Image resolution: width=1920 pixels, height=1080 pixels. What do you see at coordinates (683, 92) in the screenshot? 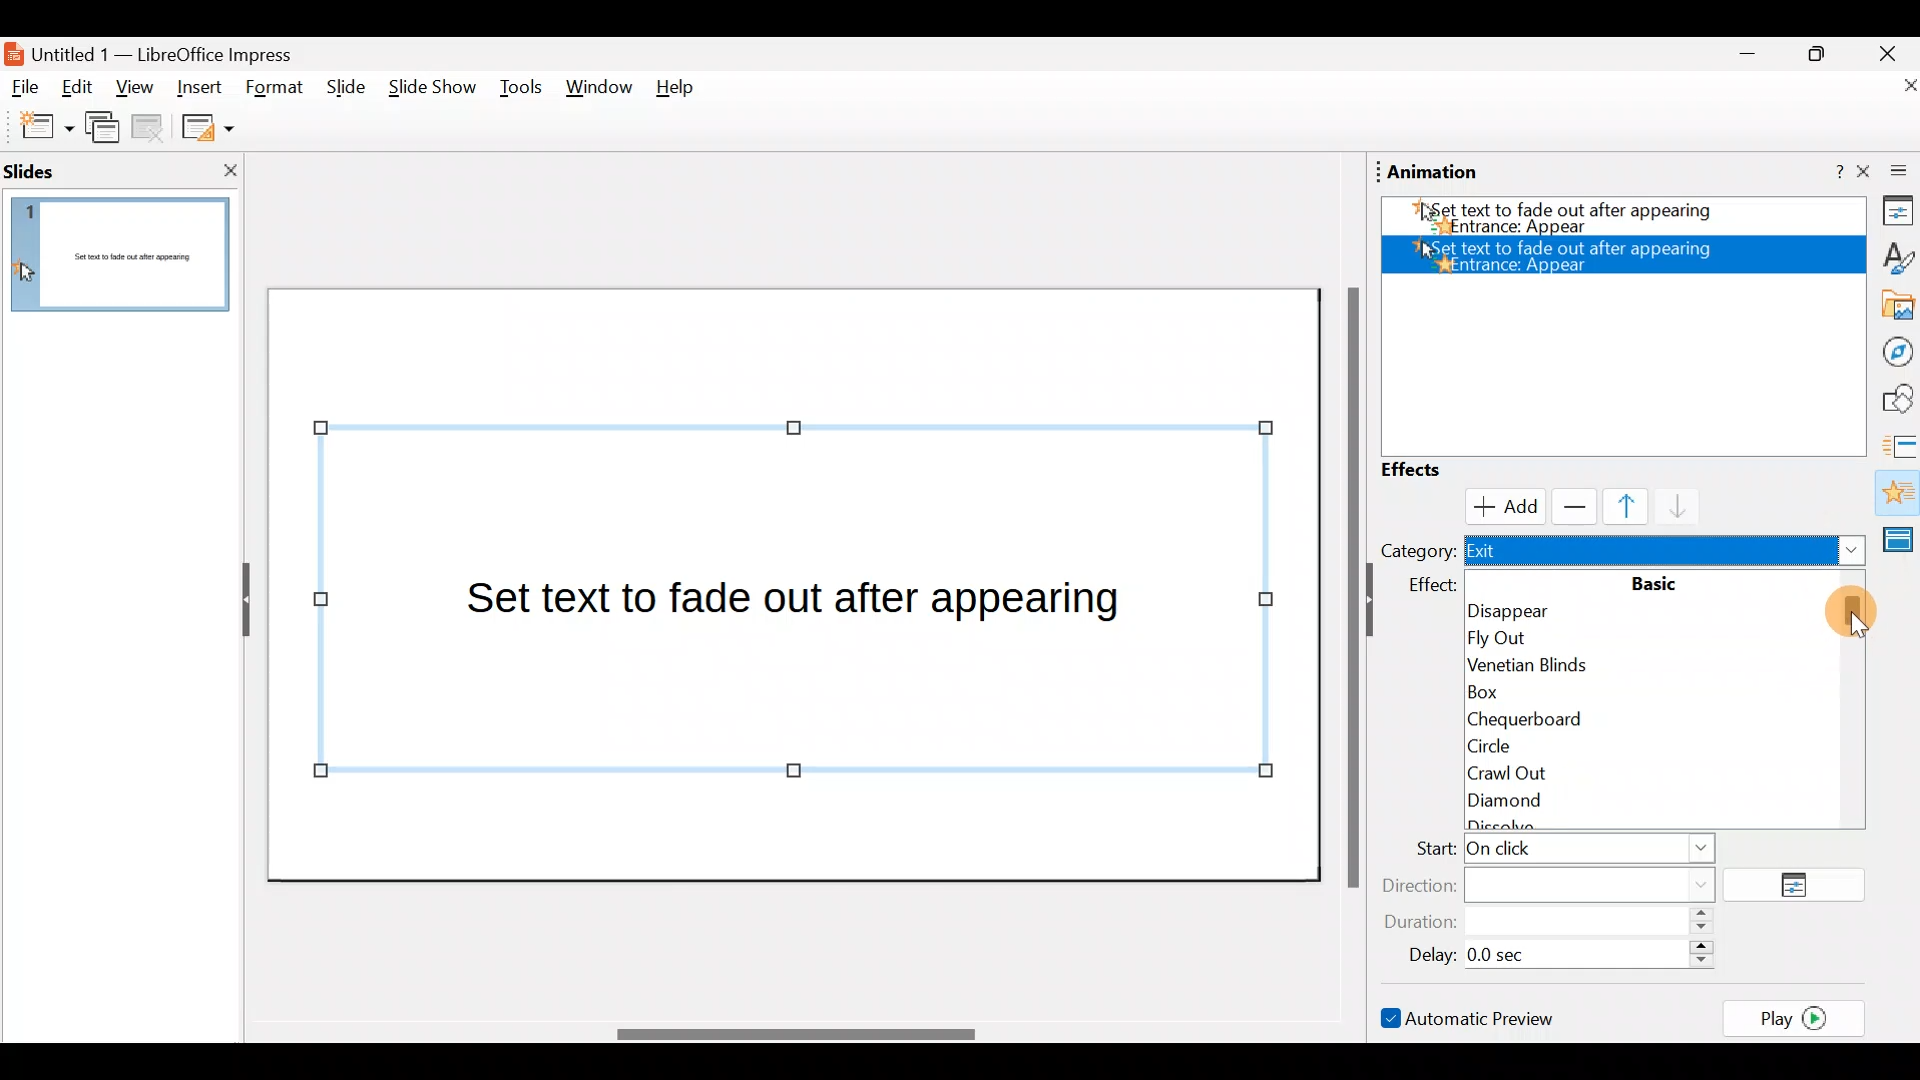
I see `Help` at bounding box center [683, 92].